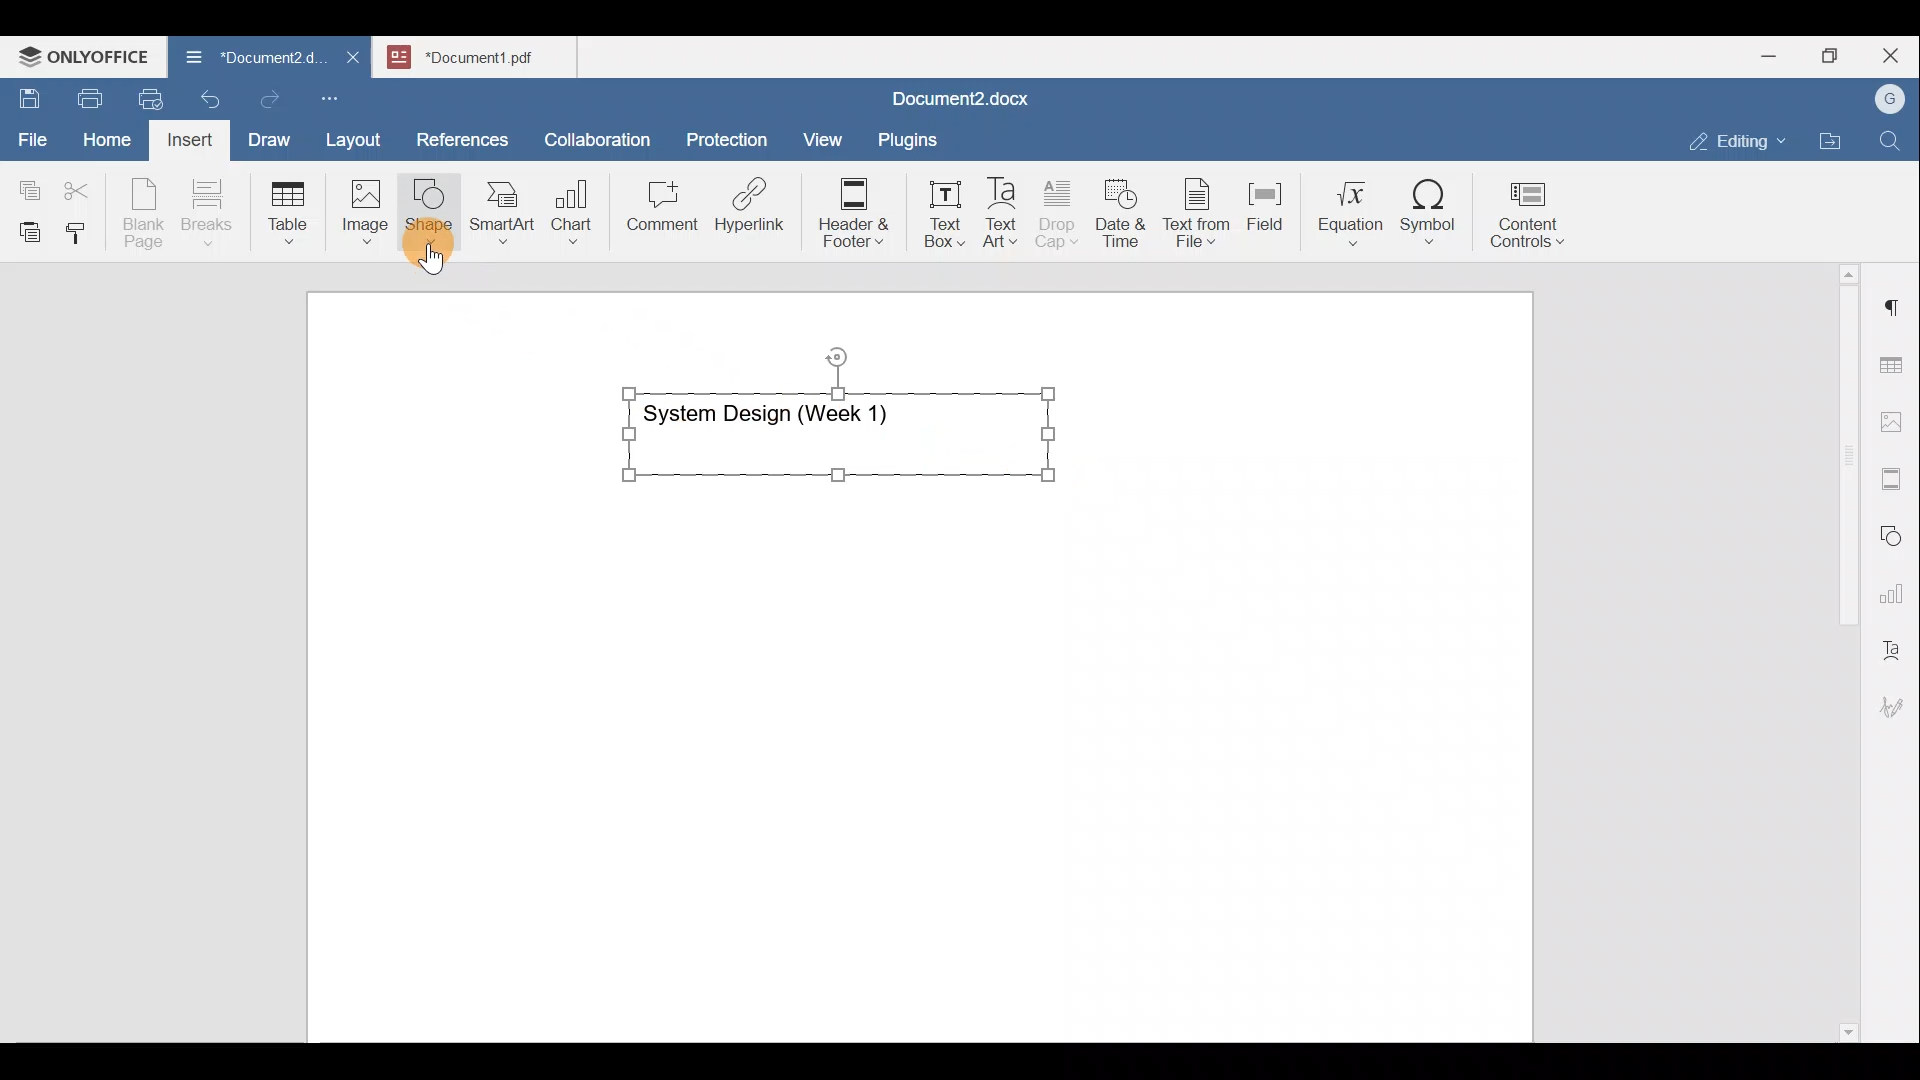 Image resolution: width=1920 pixels, height=1080 pixels. Describe the element at coordinates (86, 95) in the screenshot. I see `Print file` at that location.